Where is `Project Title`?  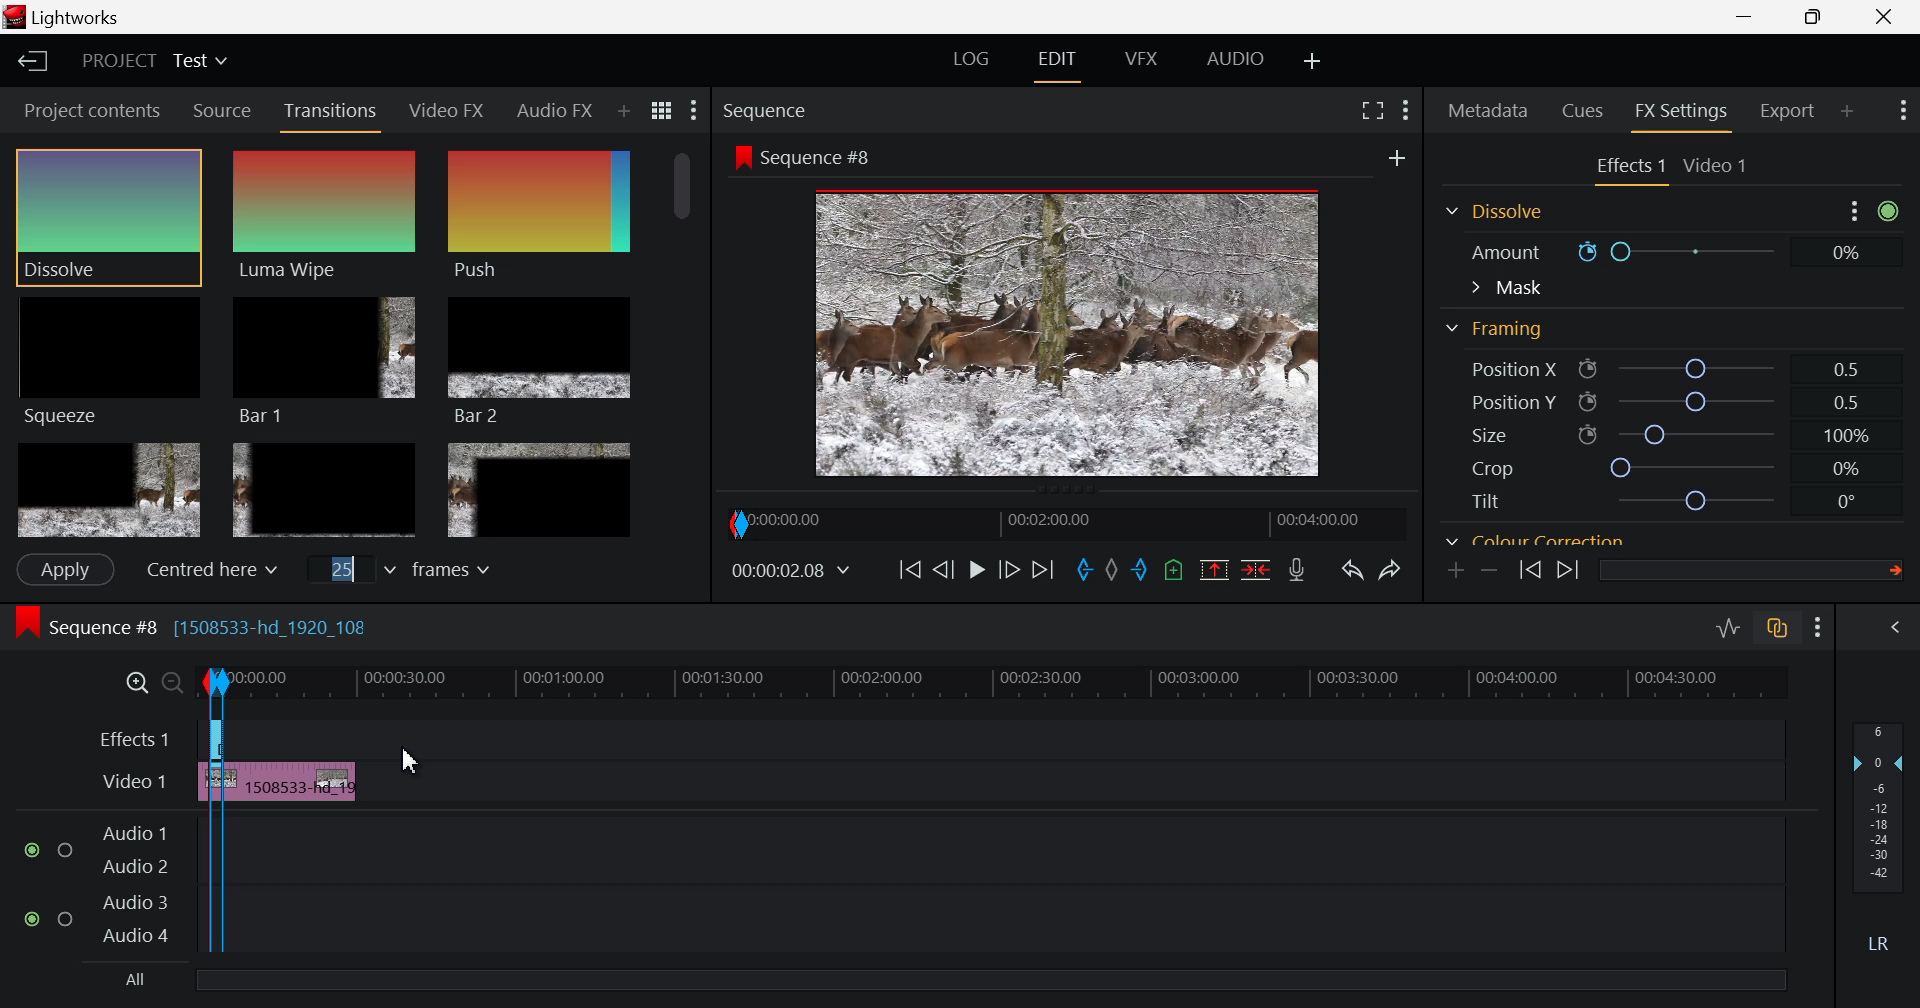 Project Title is located at coordinates (154, 63).